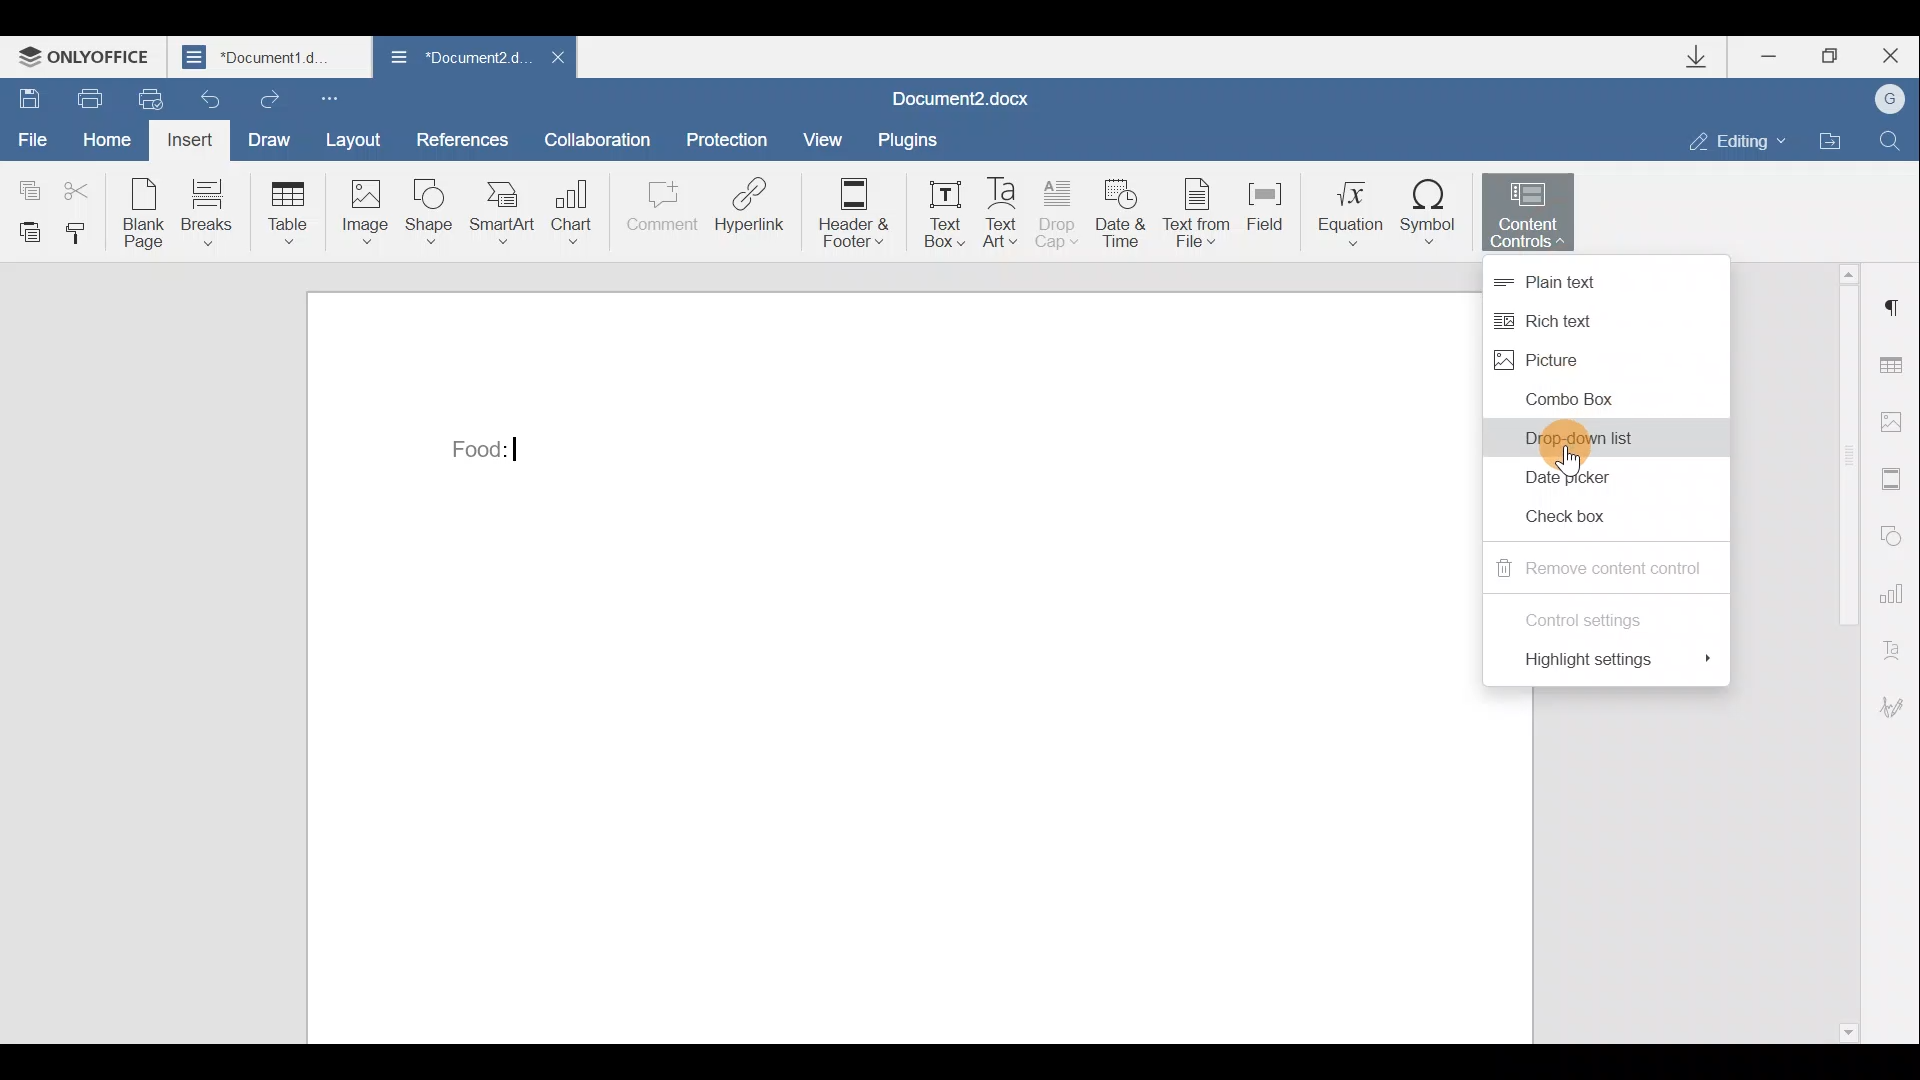  I want to click on Highlight settings, so click(1608, 660).